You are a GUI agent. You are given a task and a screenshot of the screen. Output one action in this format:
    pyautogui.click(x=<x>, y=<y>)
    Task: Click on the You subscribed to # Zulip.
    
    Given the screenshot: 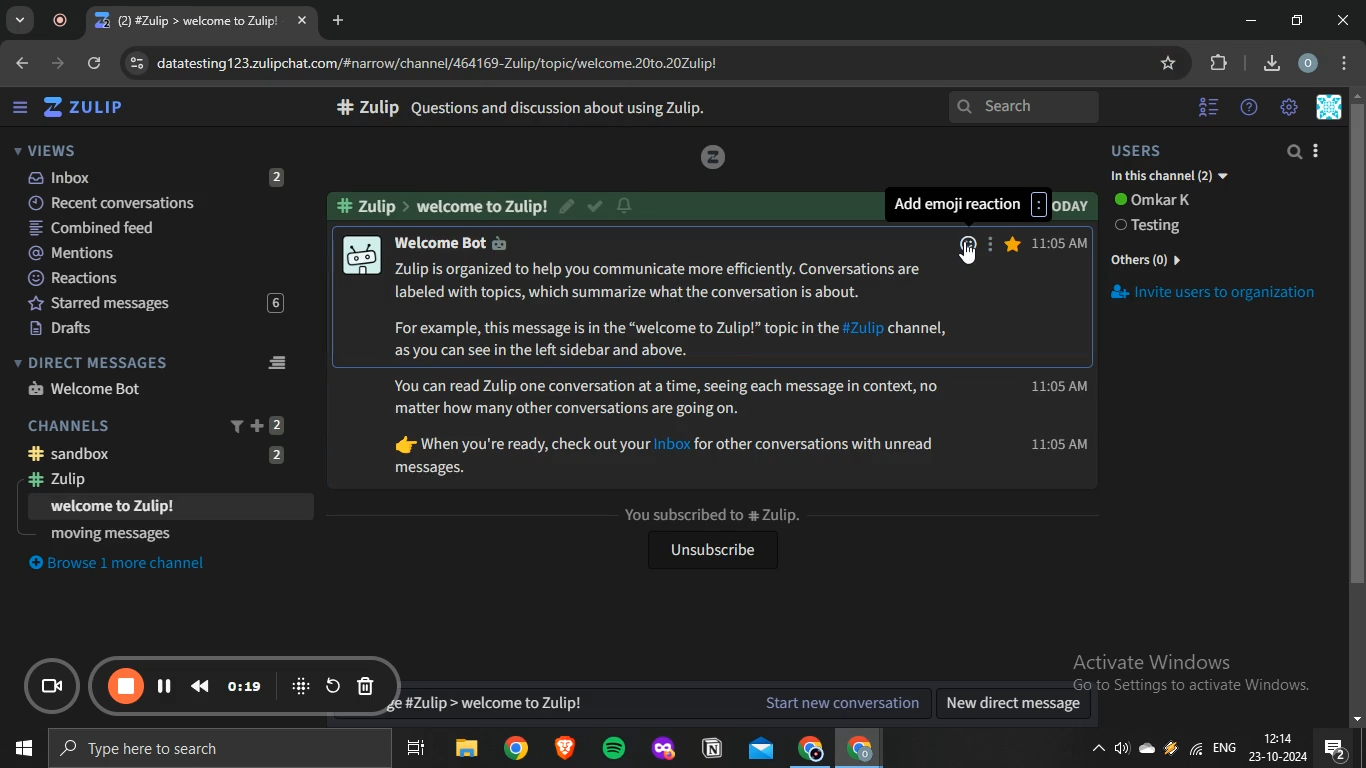 What is the action you would take?
    pyautogui.click(x=711, y=514)
    